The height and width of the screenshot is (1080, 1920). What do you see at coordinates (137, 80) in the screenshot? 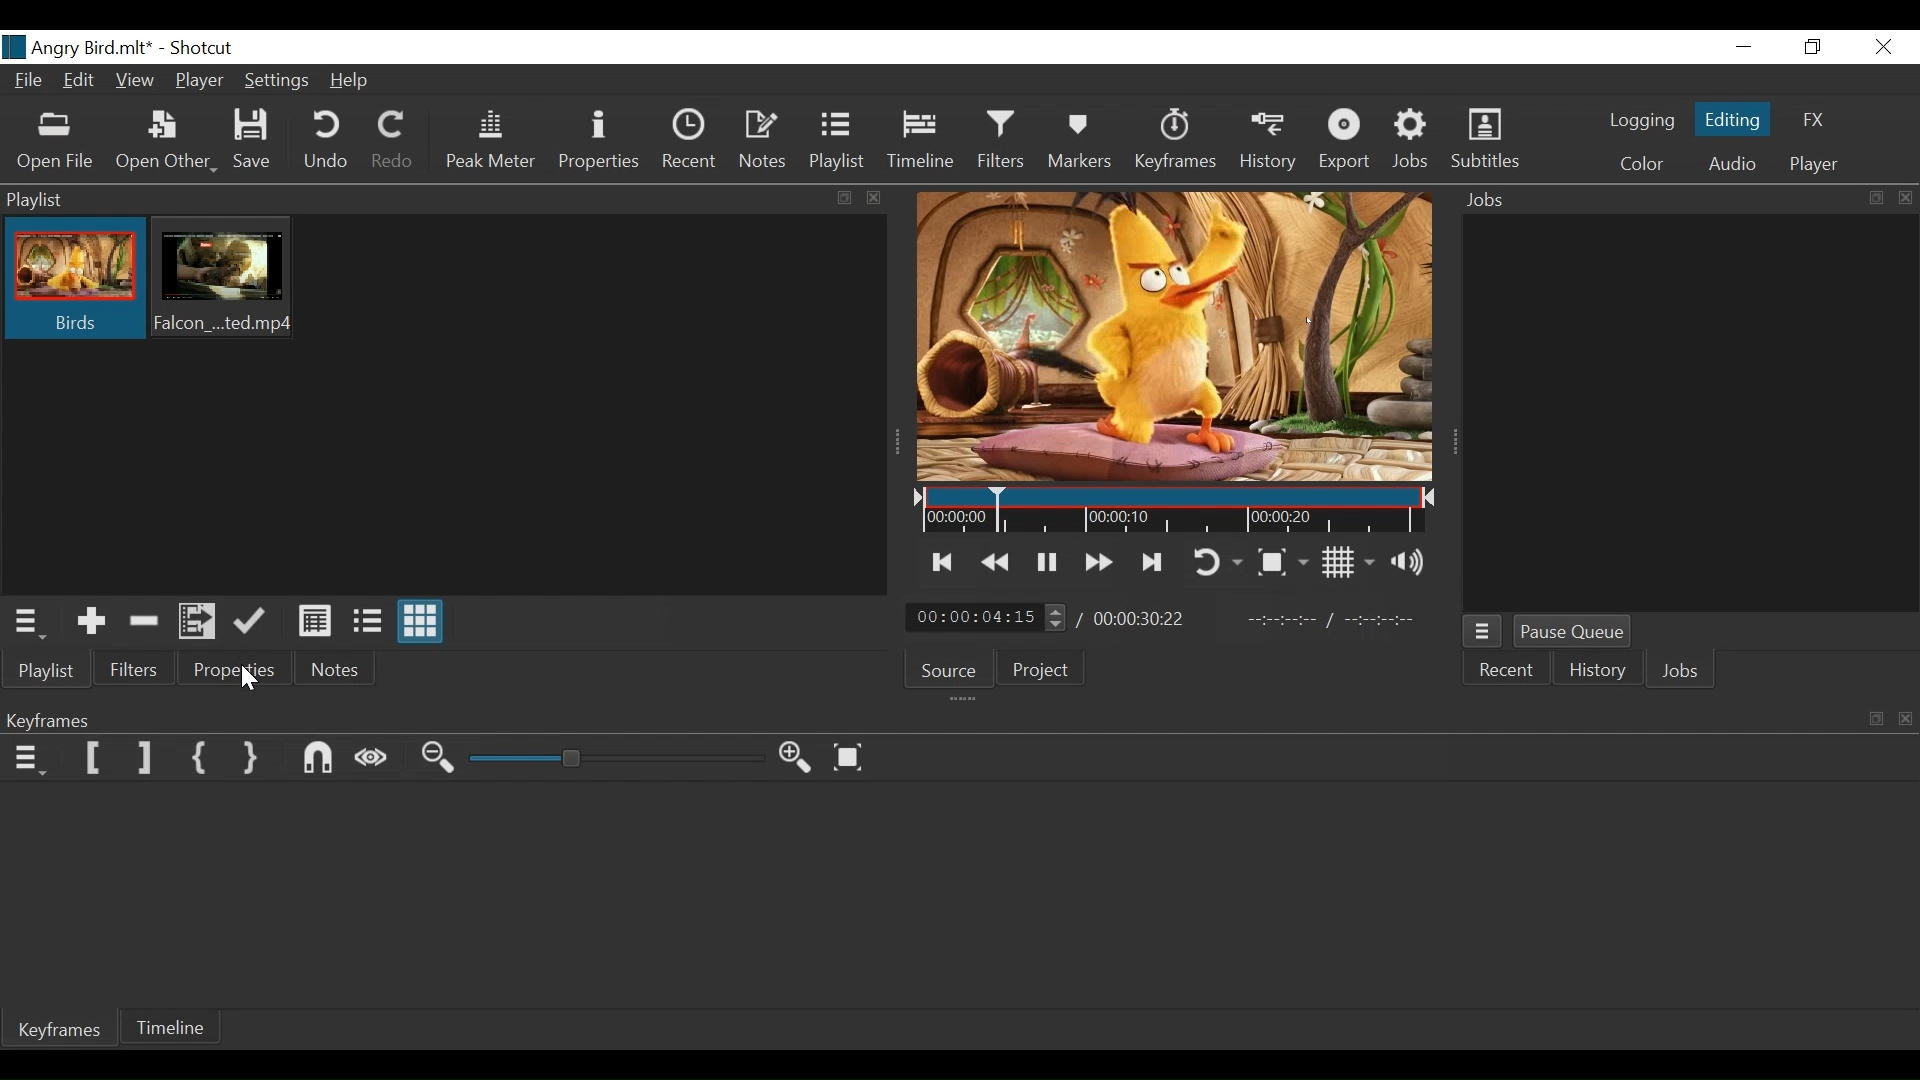
I see `View` at bounding box center [137, 80].